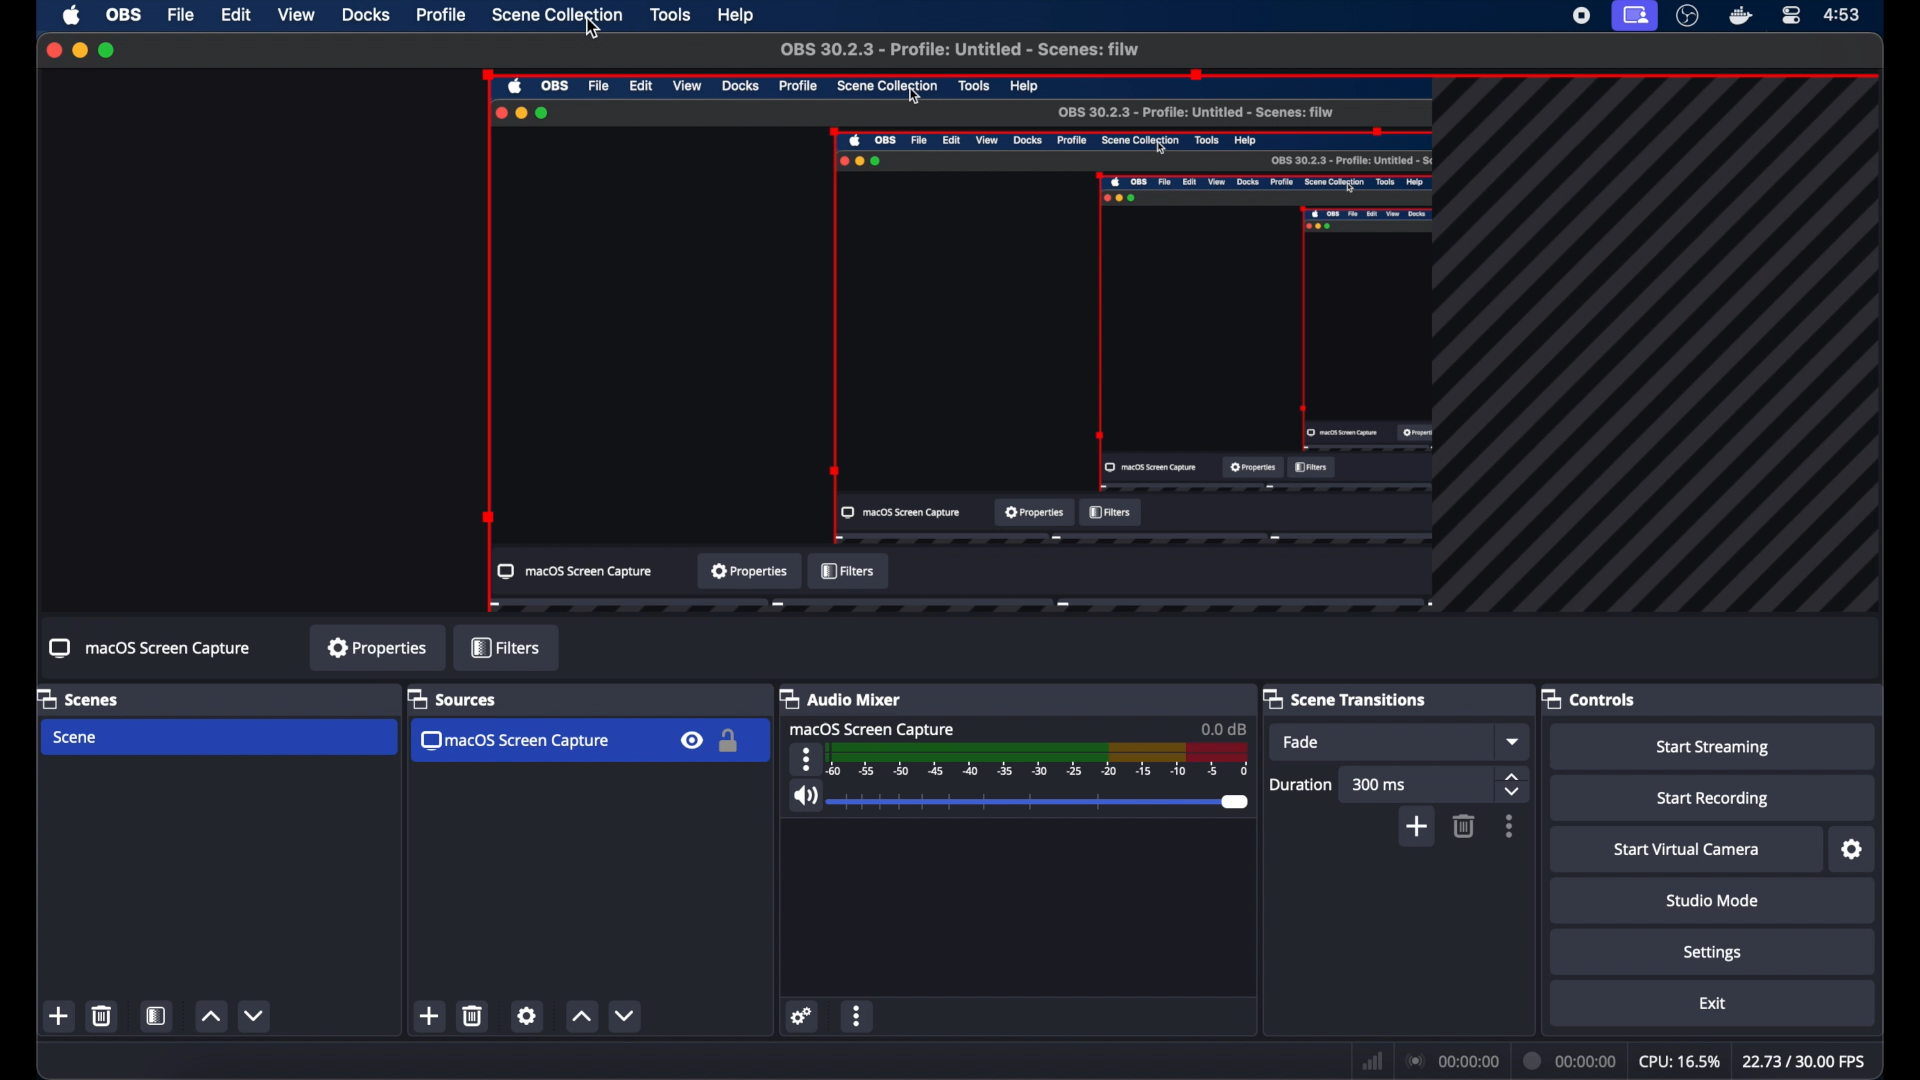 The image size is (1920, 1080). Describe the element at coordinates (1511, 826) in the screenshot. I see `more options` at that location.